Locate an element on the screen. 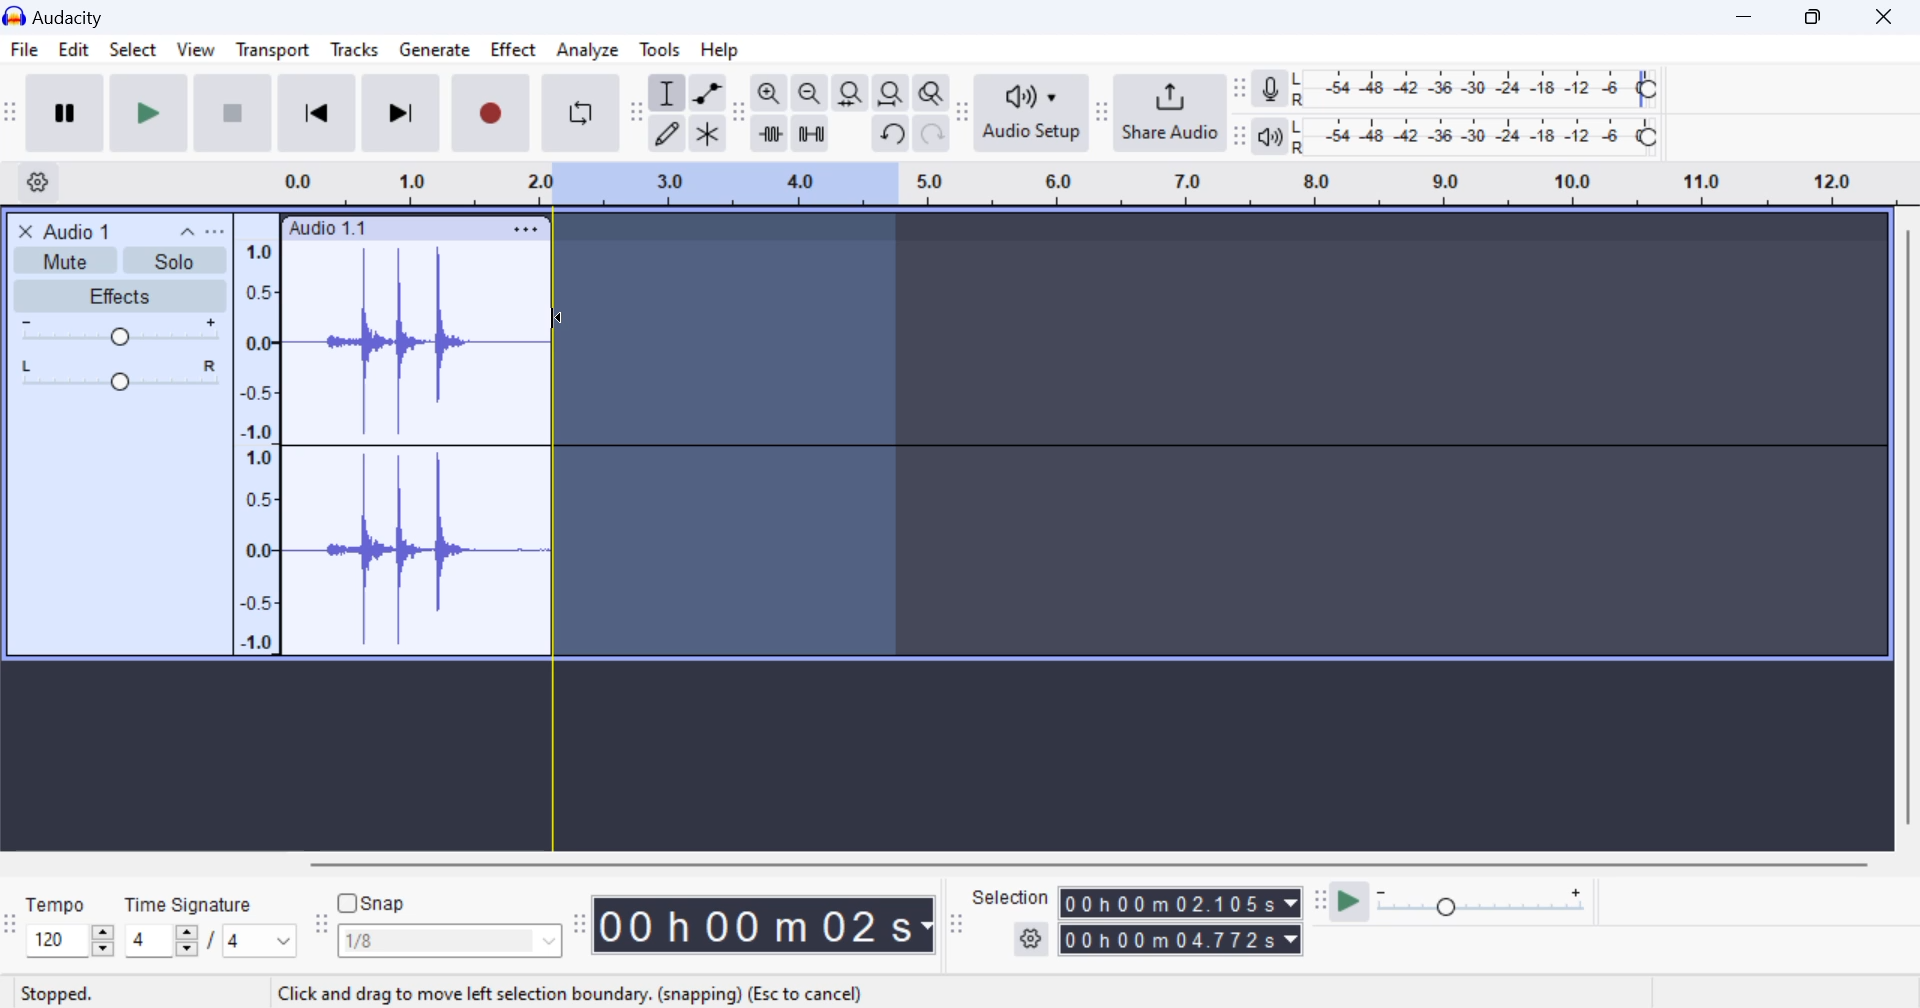 The image size is (1920, 1008). envelop tool is located at coordinates (707, 95).